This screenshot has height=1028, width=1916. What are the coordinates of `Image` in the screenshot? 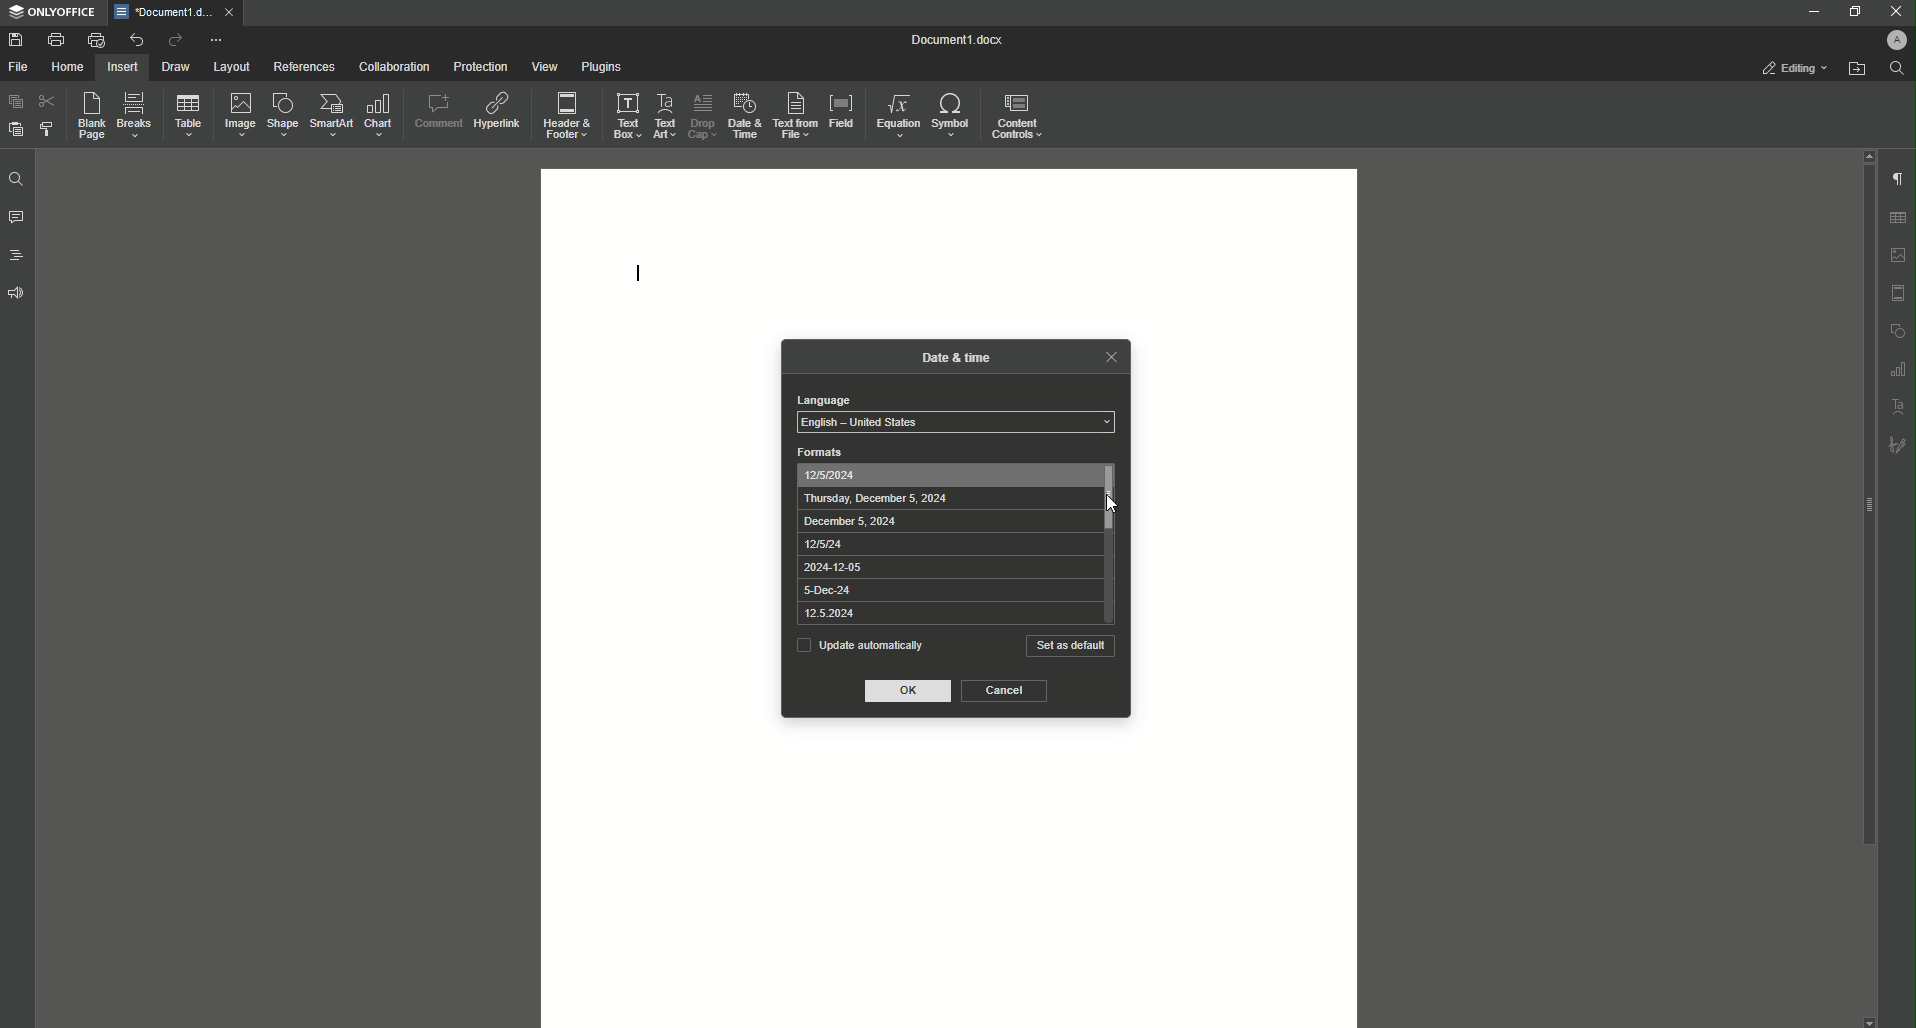 It's located at (235, 114).